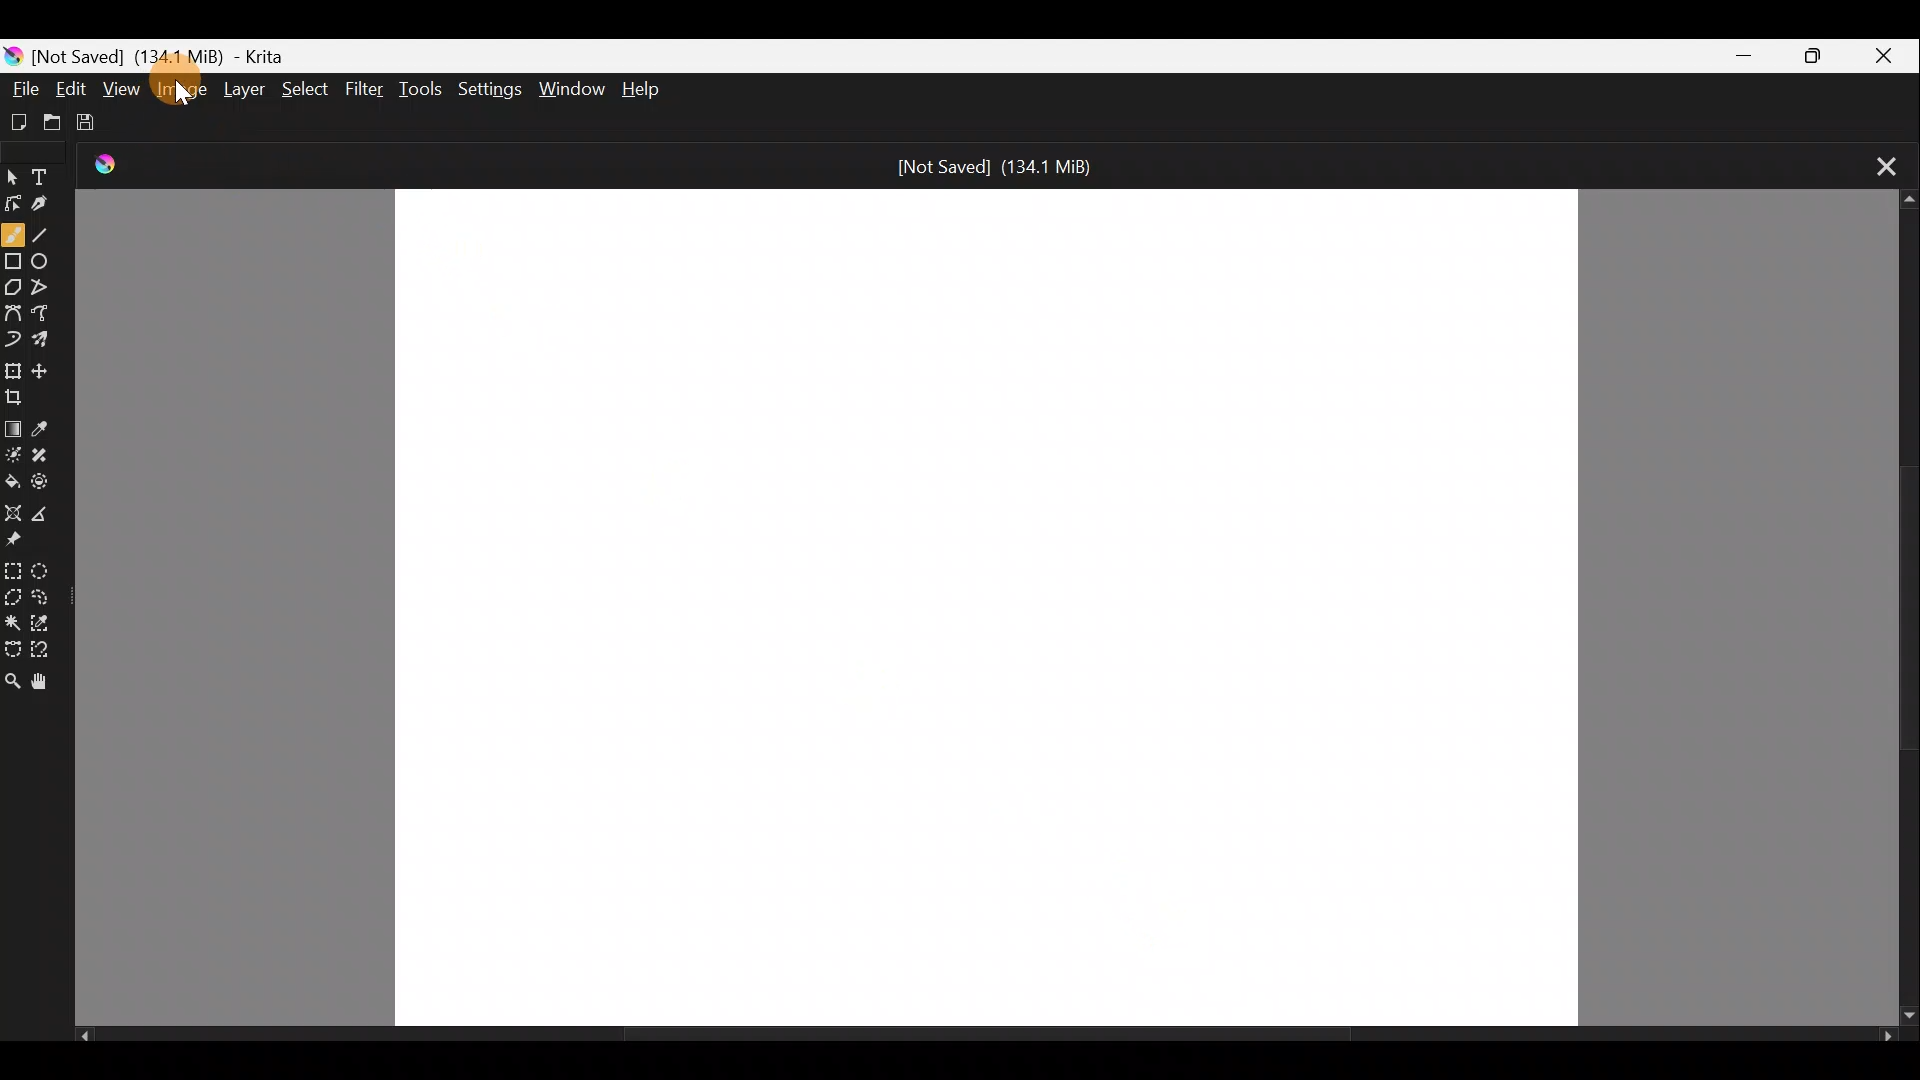 This screenshot has height=1080, width=1920. What do you see at coordinates (23, 397) in the screenshot?
I see `Crop the image to an area` at bounding box center [23, 397].